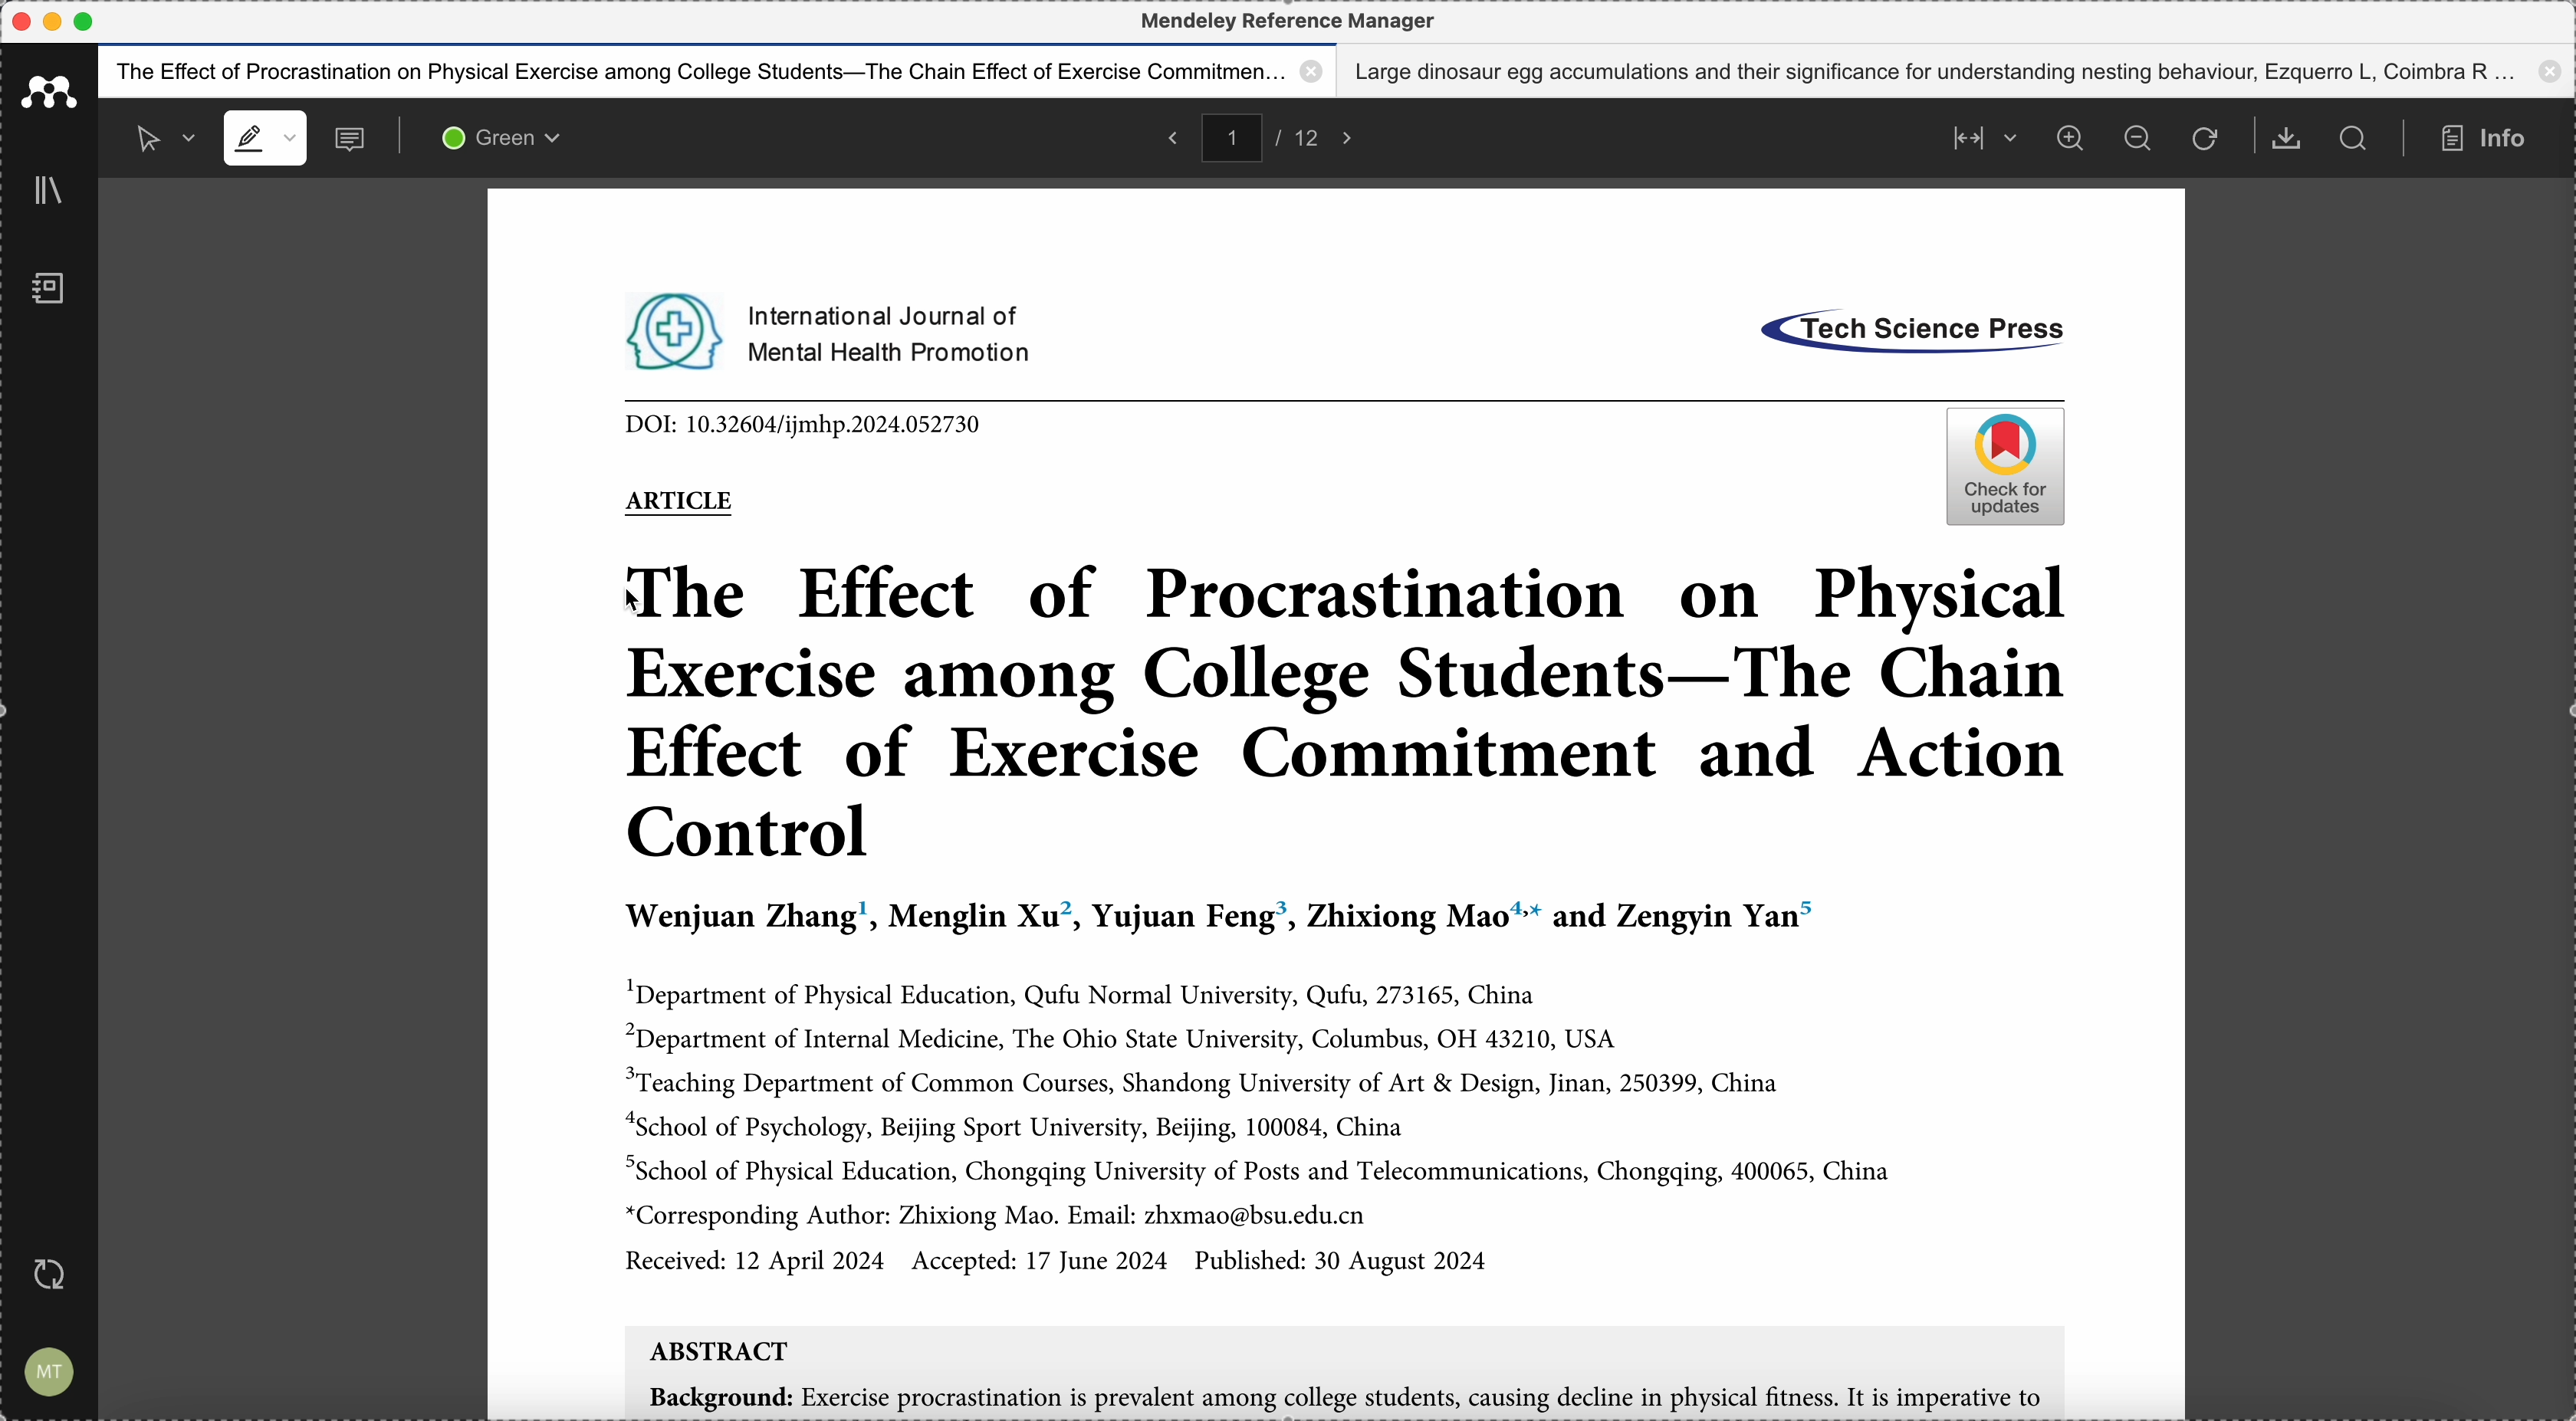 The height and width of the screenshot is (1421, 2576). What do you see at coordinates (2069, 138) in the screenshot?
I see `zoom in` at bounding box center [2069, 138].